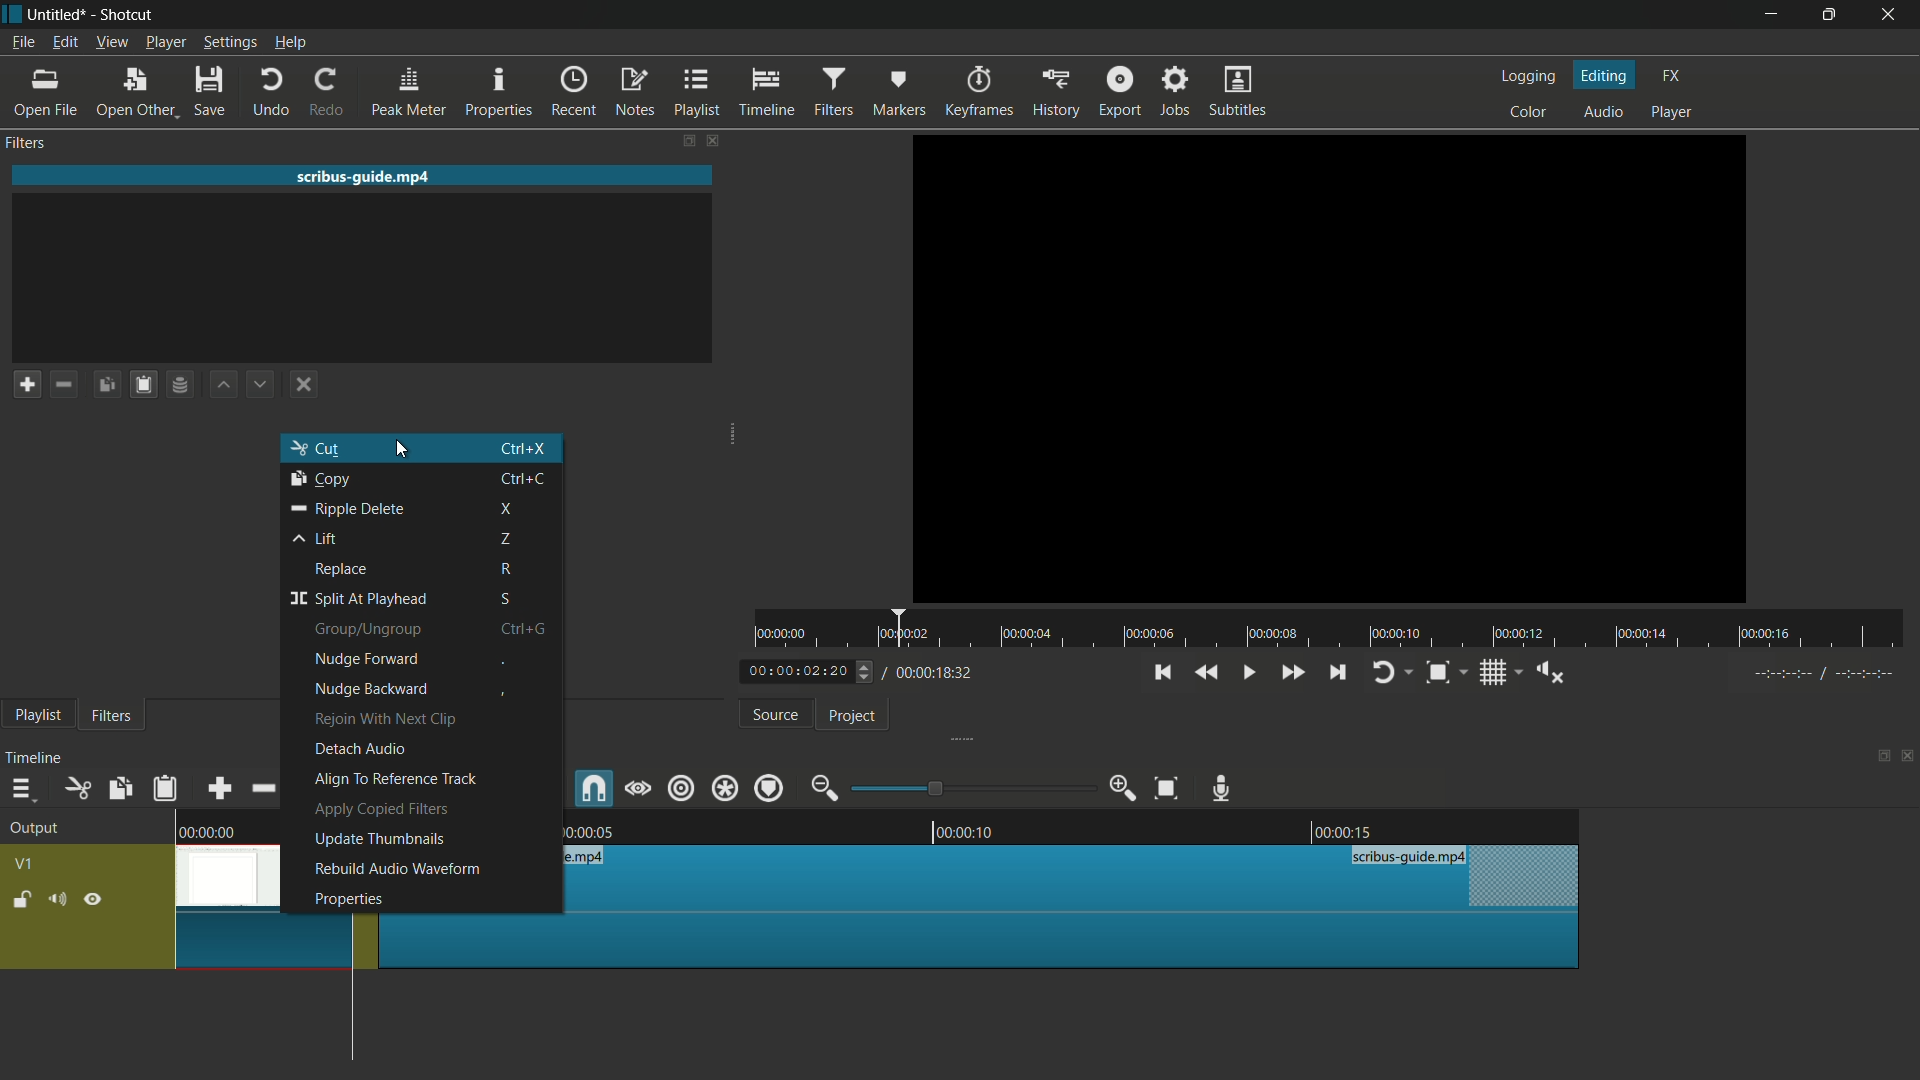  Describe the element at coordinates (77, 788) in the screenshot. I see `cut` at that location.